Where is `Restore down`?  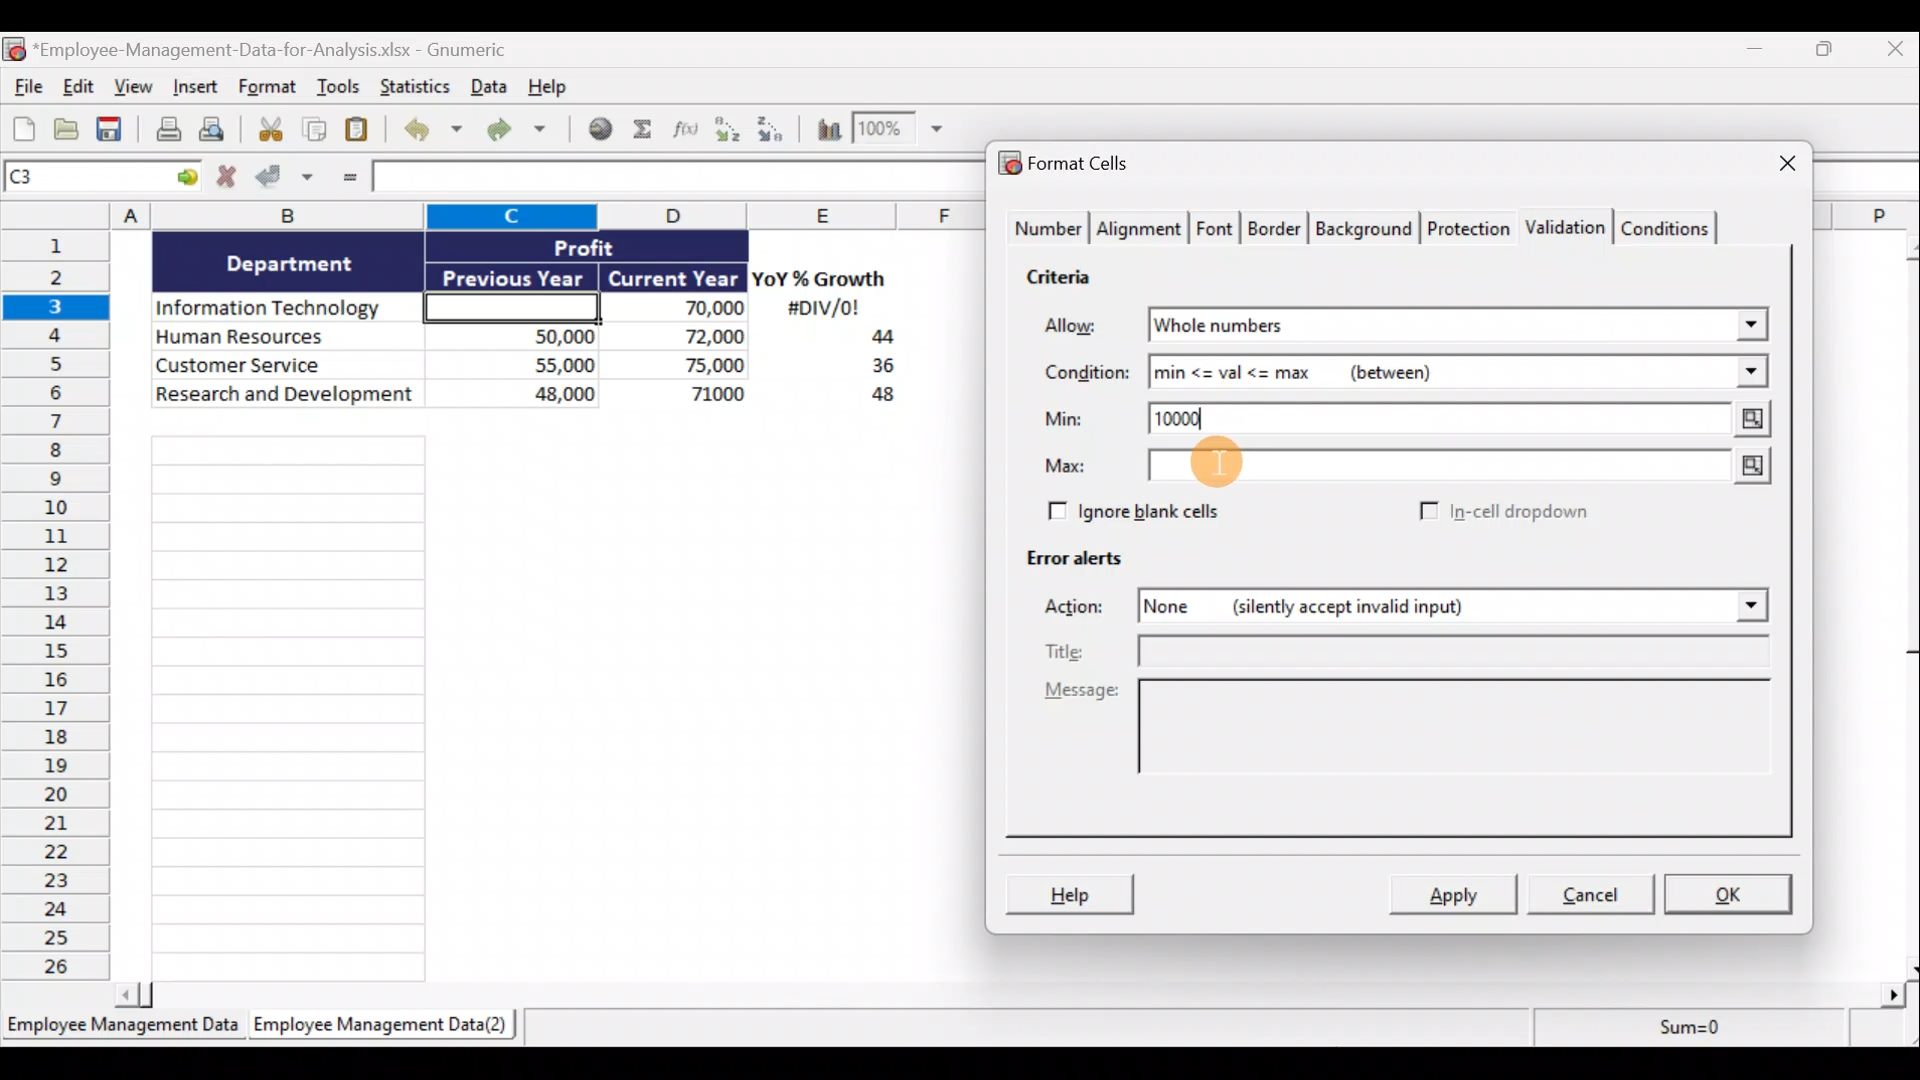
Restore down is located at coordinates (1826, 54).